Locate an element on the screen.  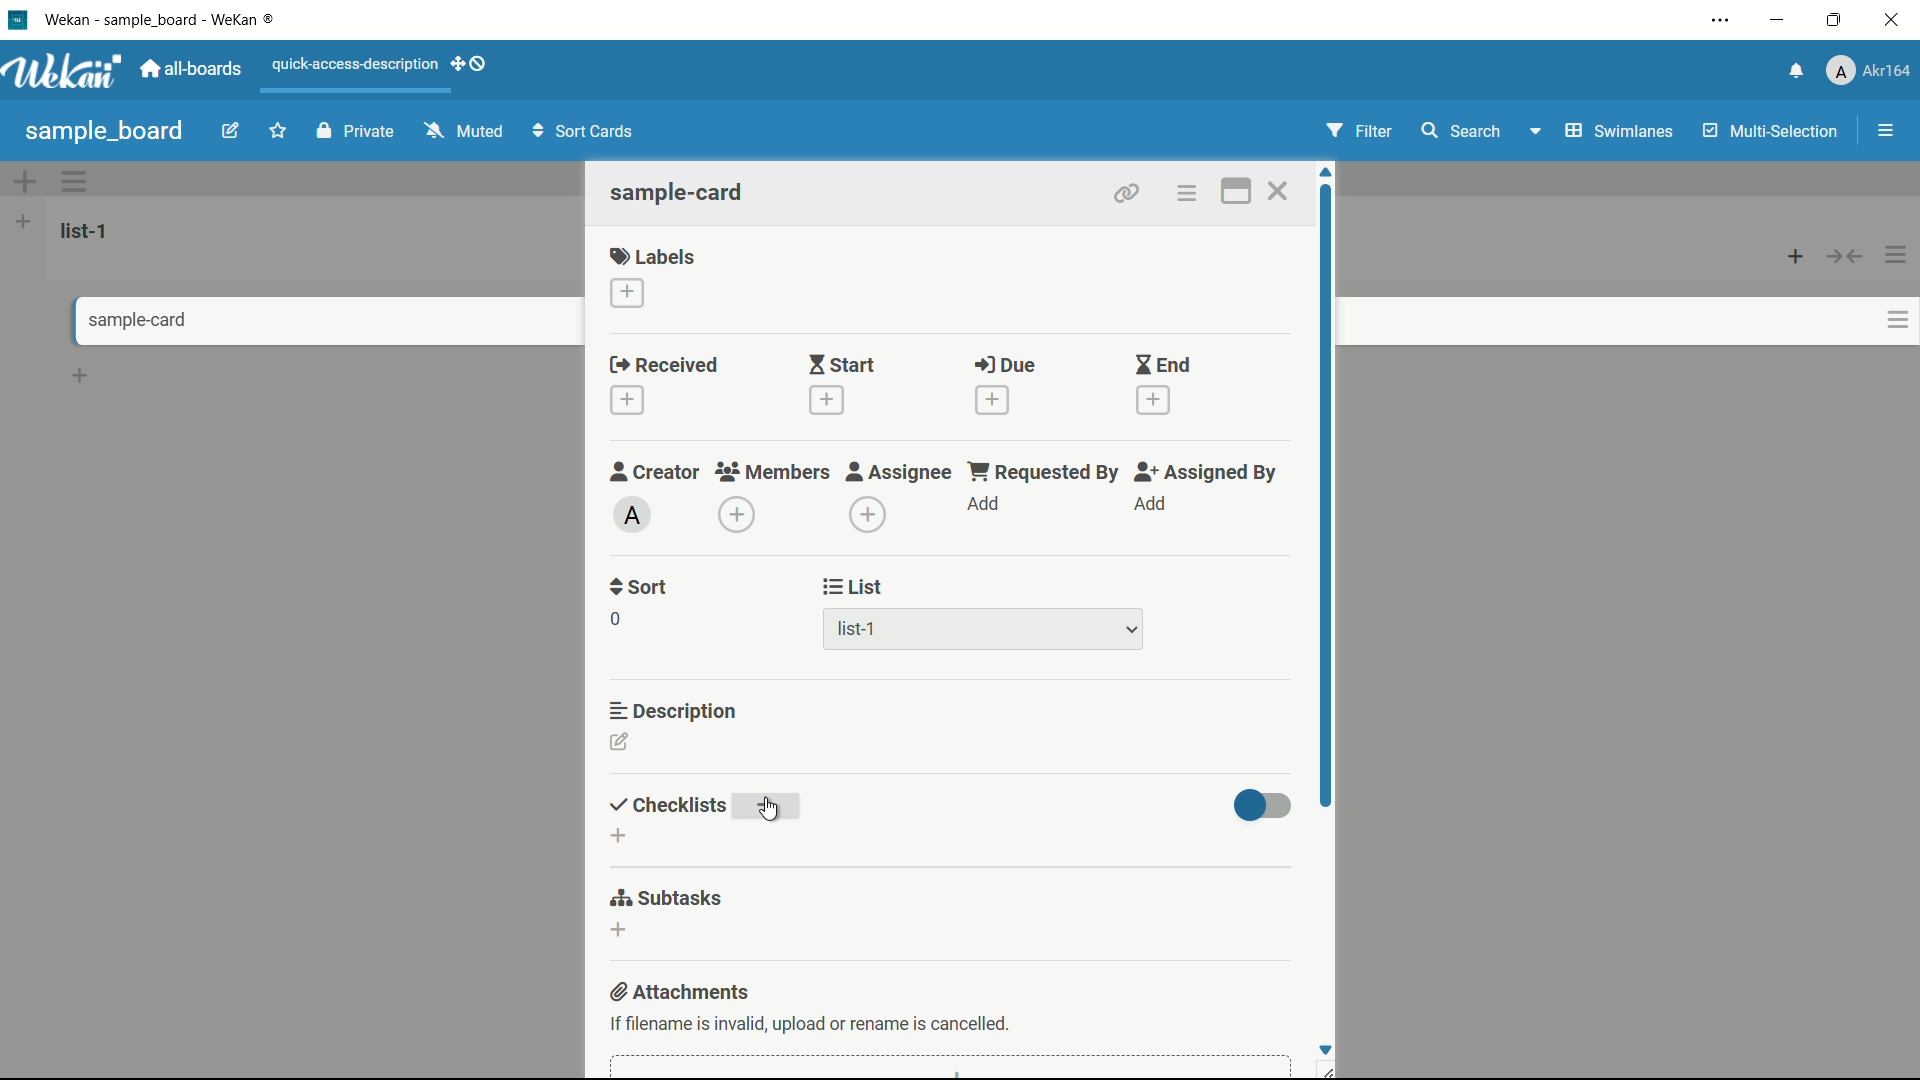
board name is located at coordinates (104, 131).